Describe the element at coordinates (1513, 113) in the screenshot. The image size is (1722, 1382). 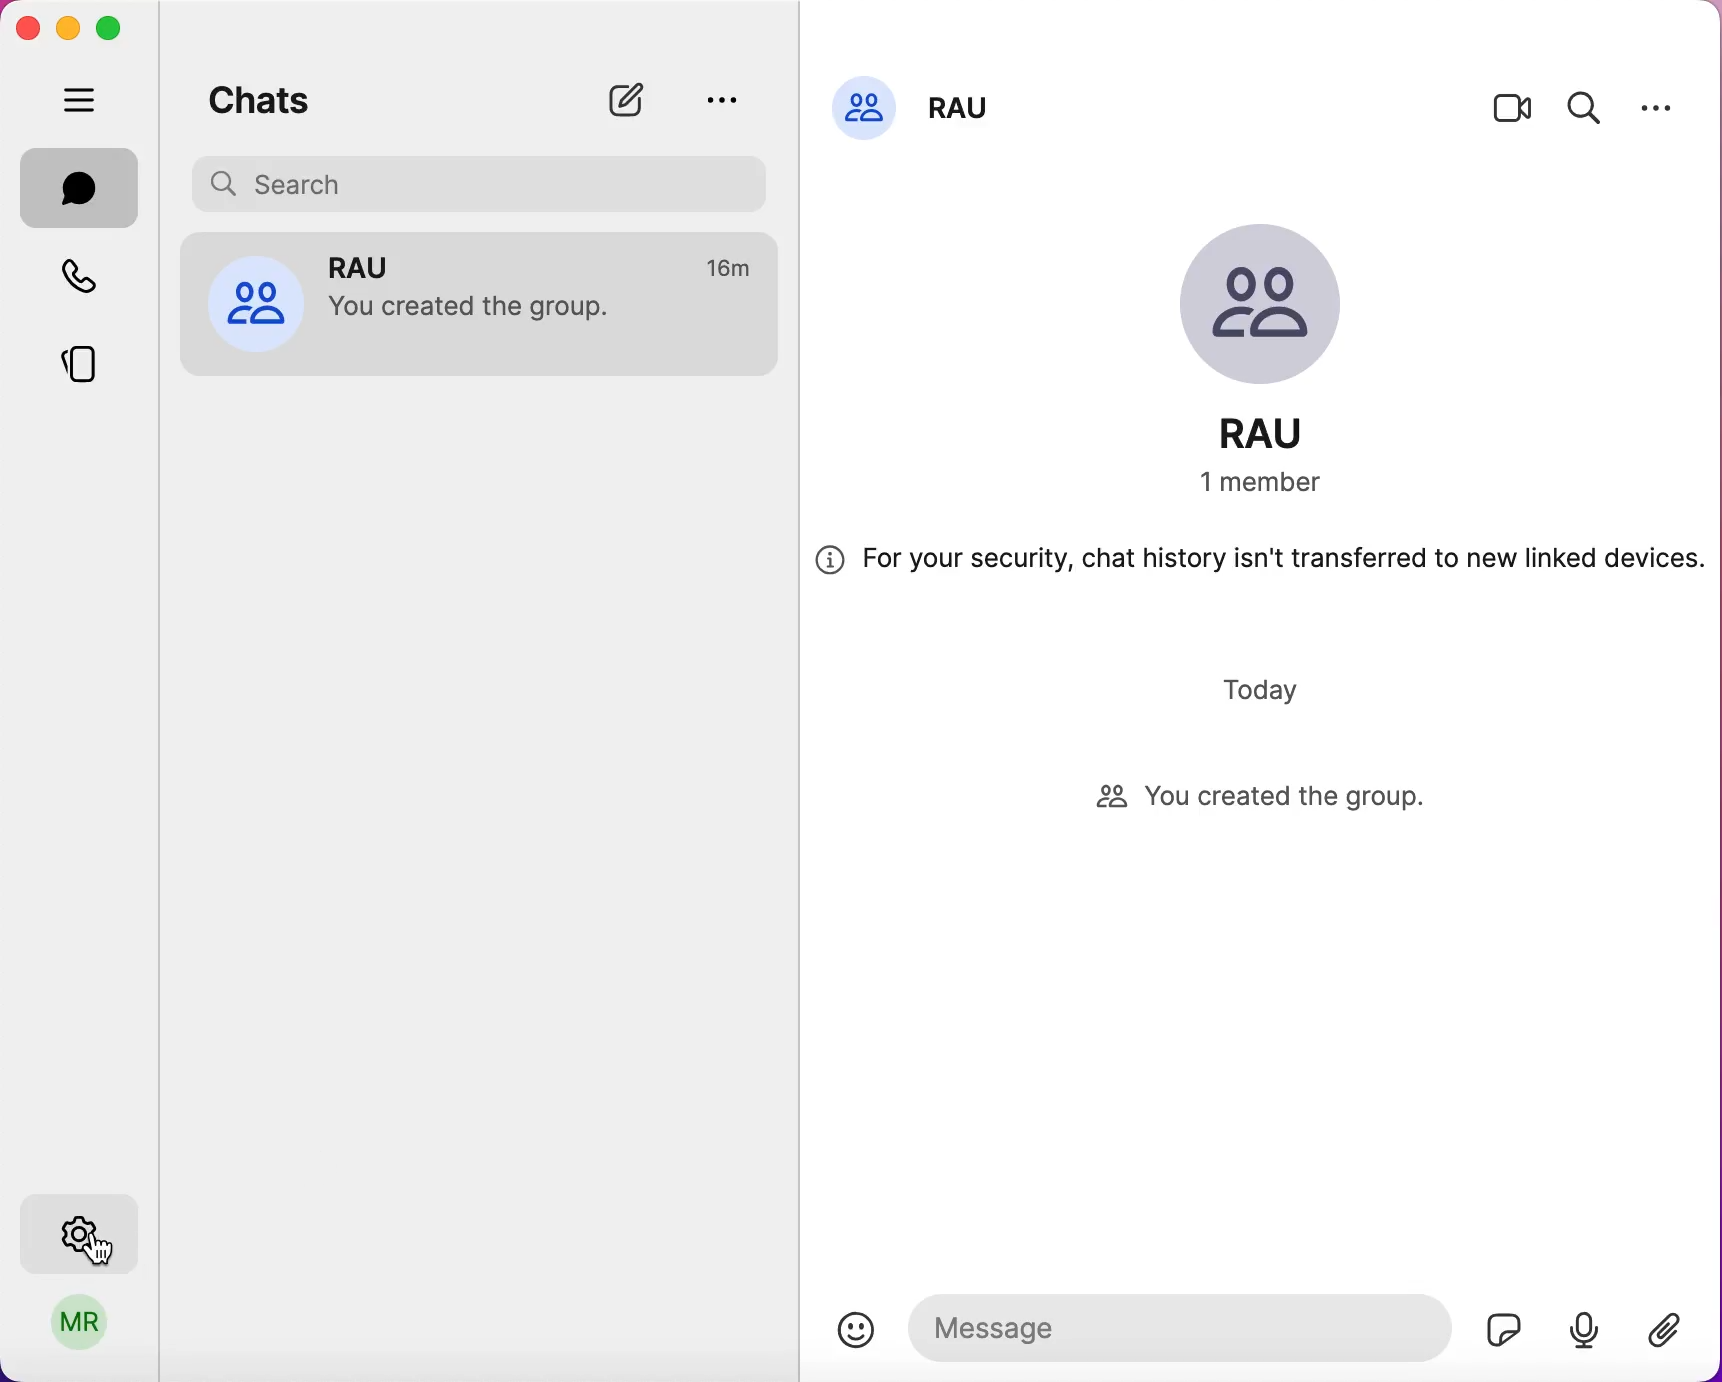
I see `video call` at that location.